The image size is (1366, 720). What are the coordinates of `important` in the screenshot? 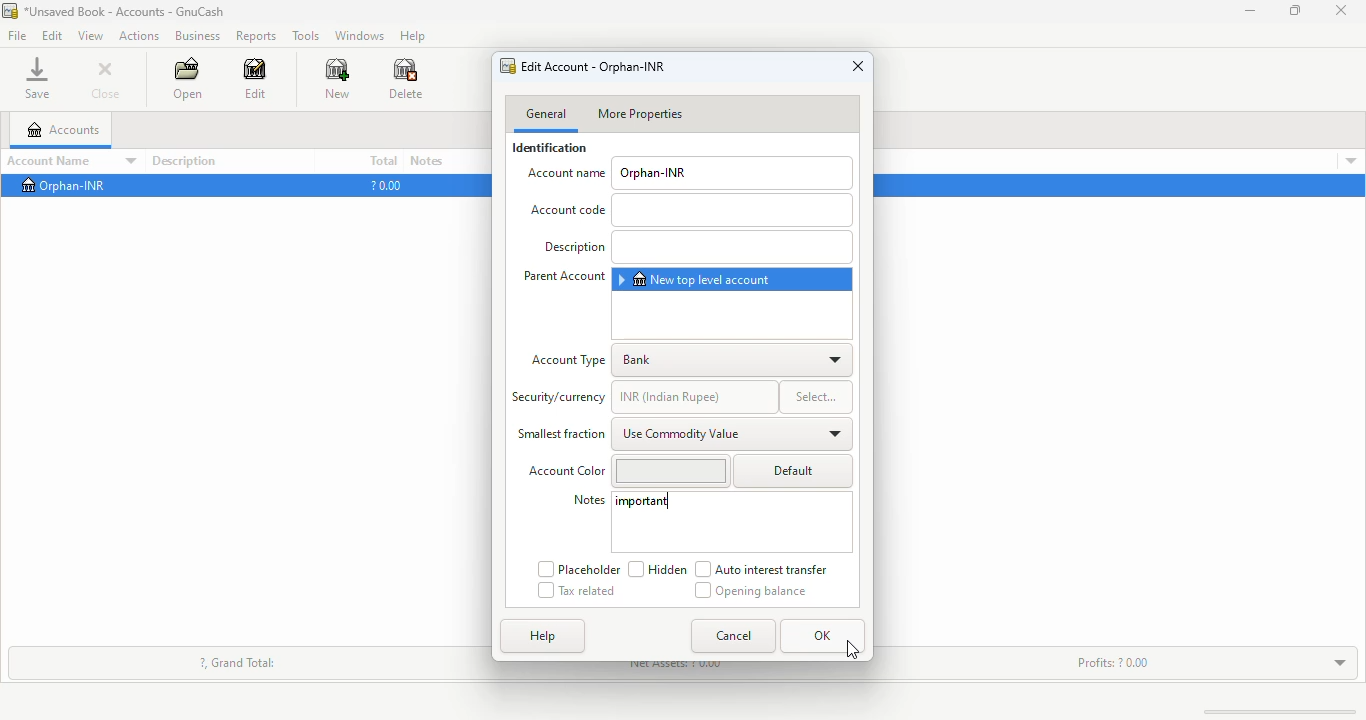 It's located at (642, 501).